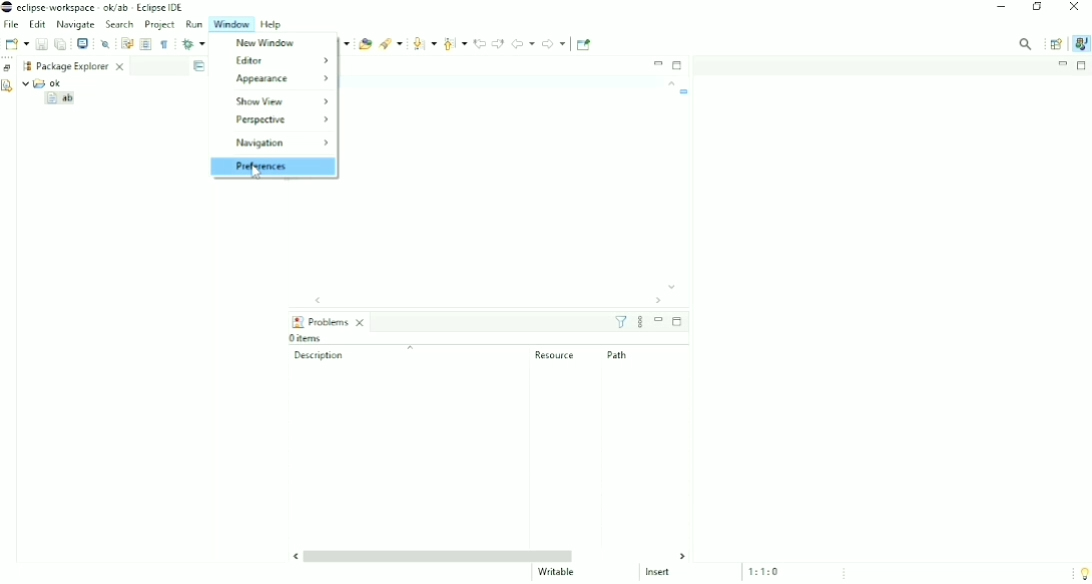  I want to click on View Menu, so click(640, 322).